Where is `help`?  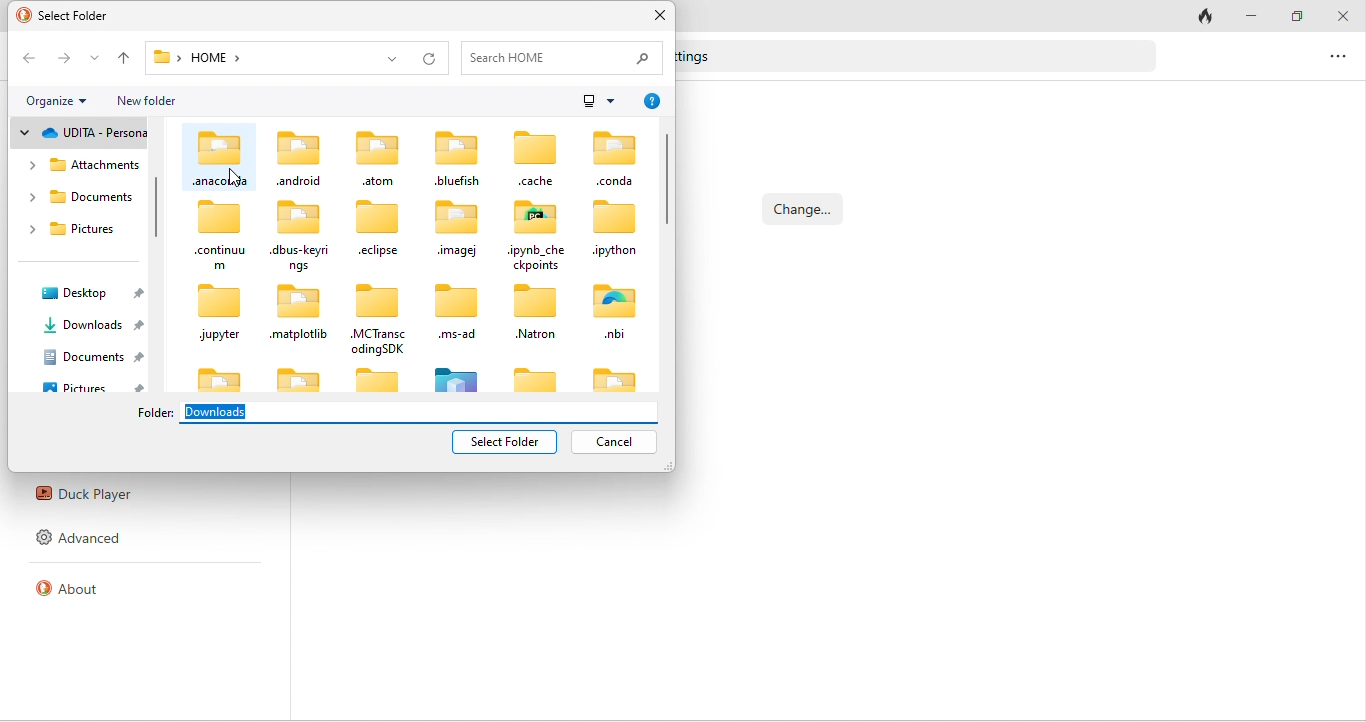
help is located at coordinates (651, 102).